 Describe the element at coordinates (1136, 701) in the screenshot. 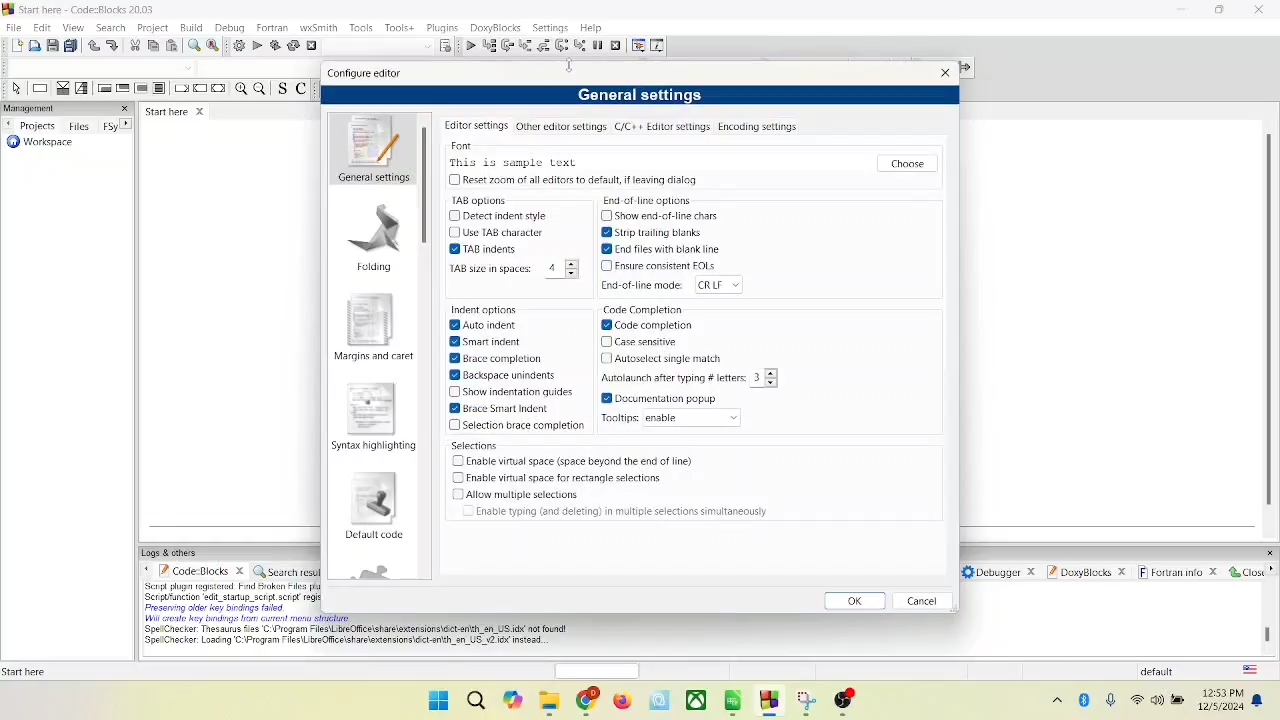

I see `wifi` at that location.